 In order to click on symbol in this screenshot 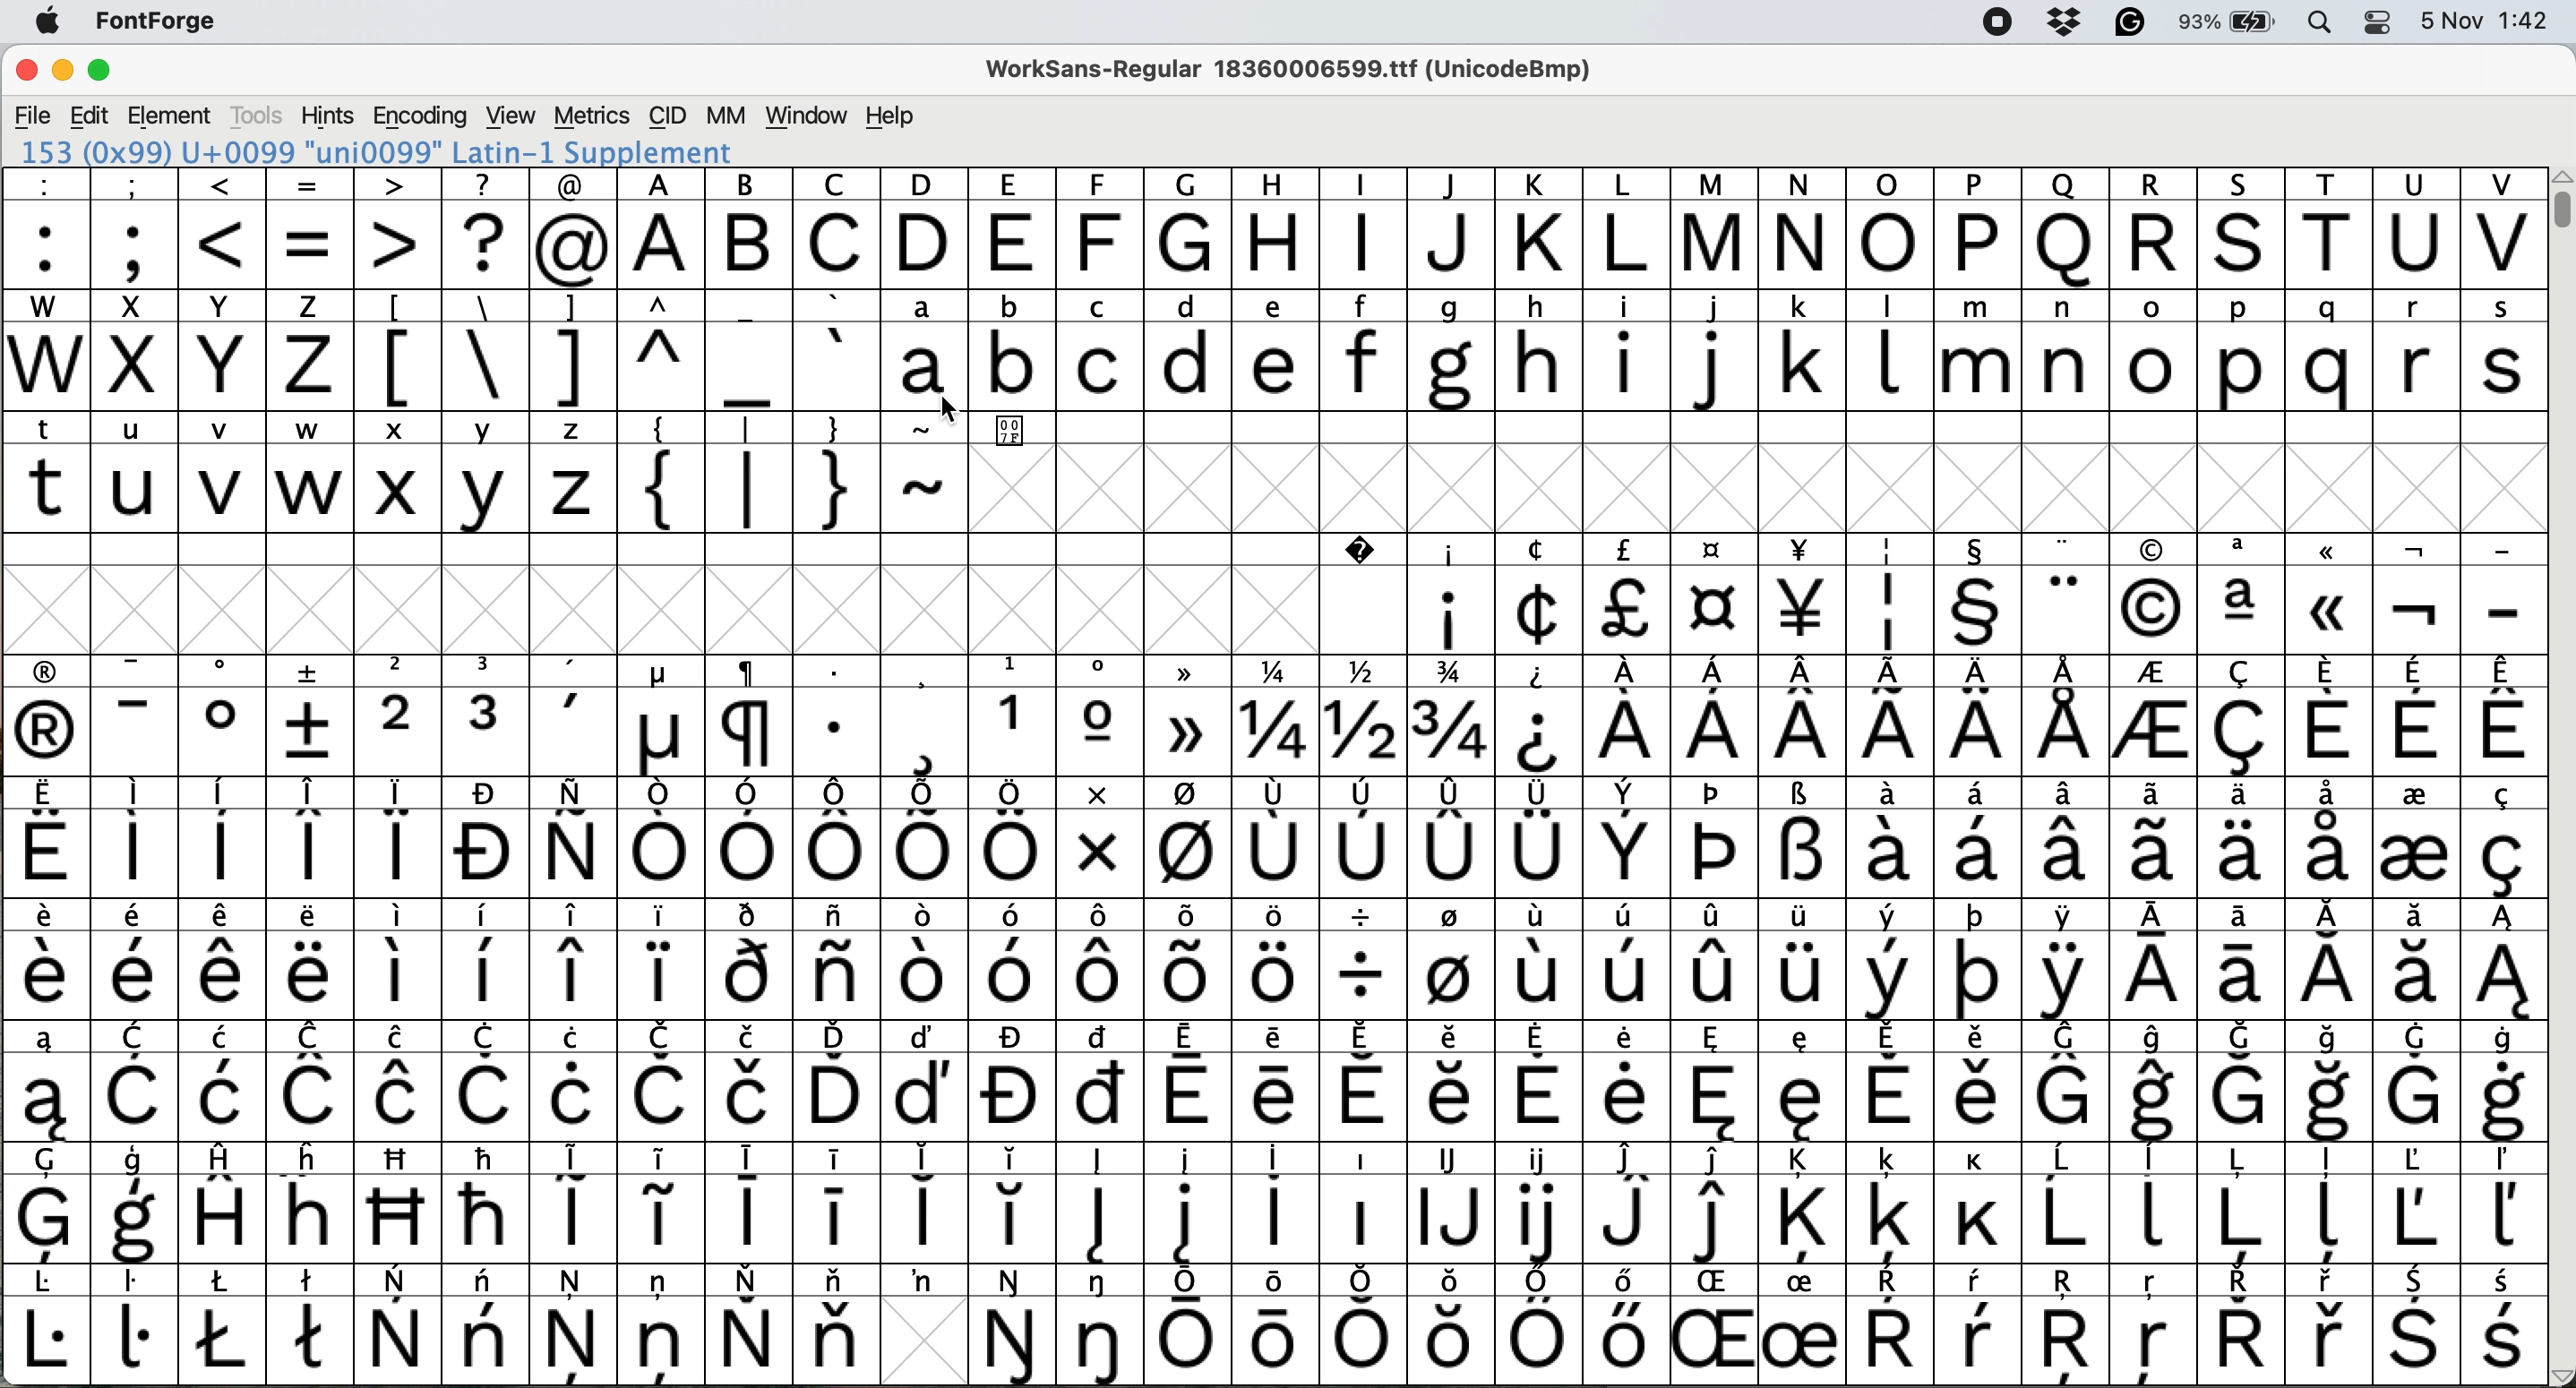, I will do `click(1716, 1081)`.